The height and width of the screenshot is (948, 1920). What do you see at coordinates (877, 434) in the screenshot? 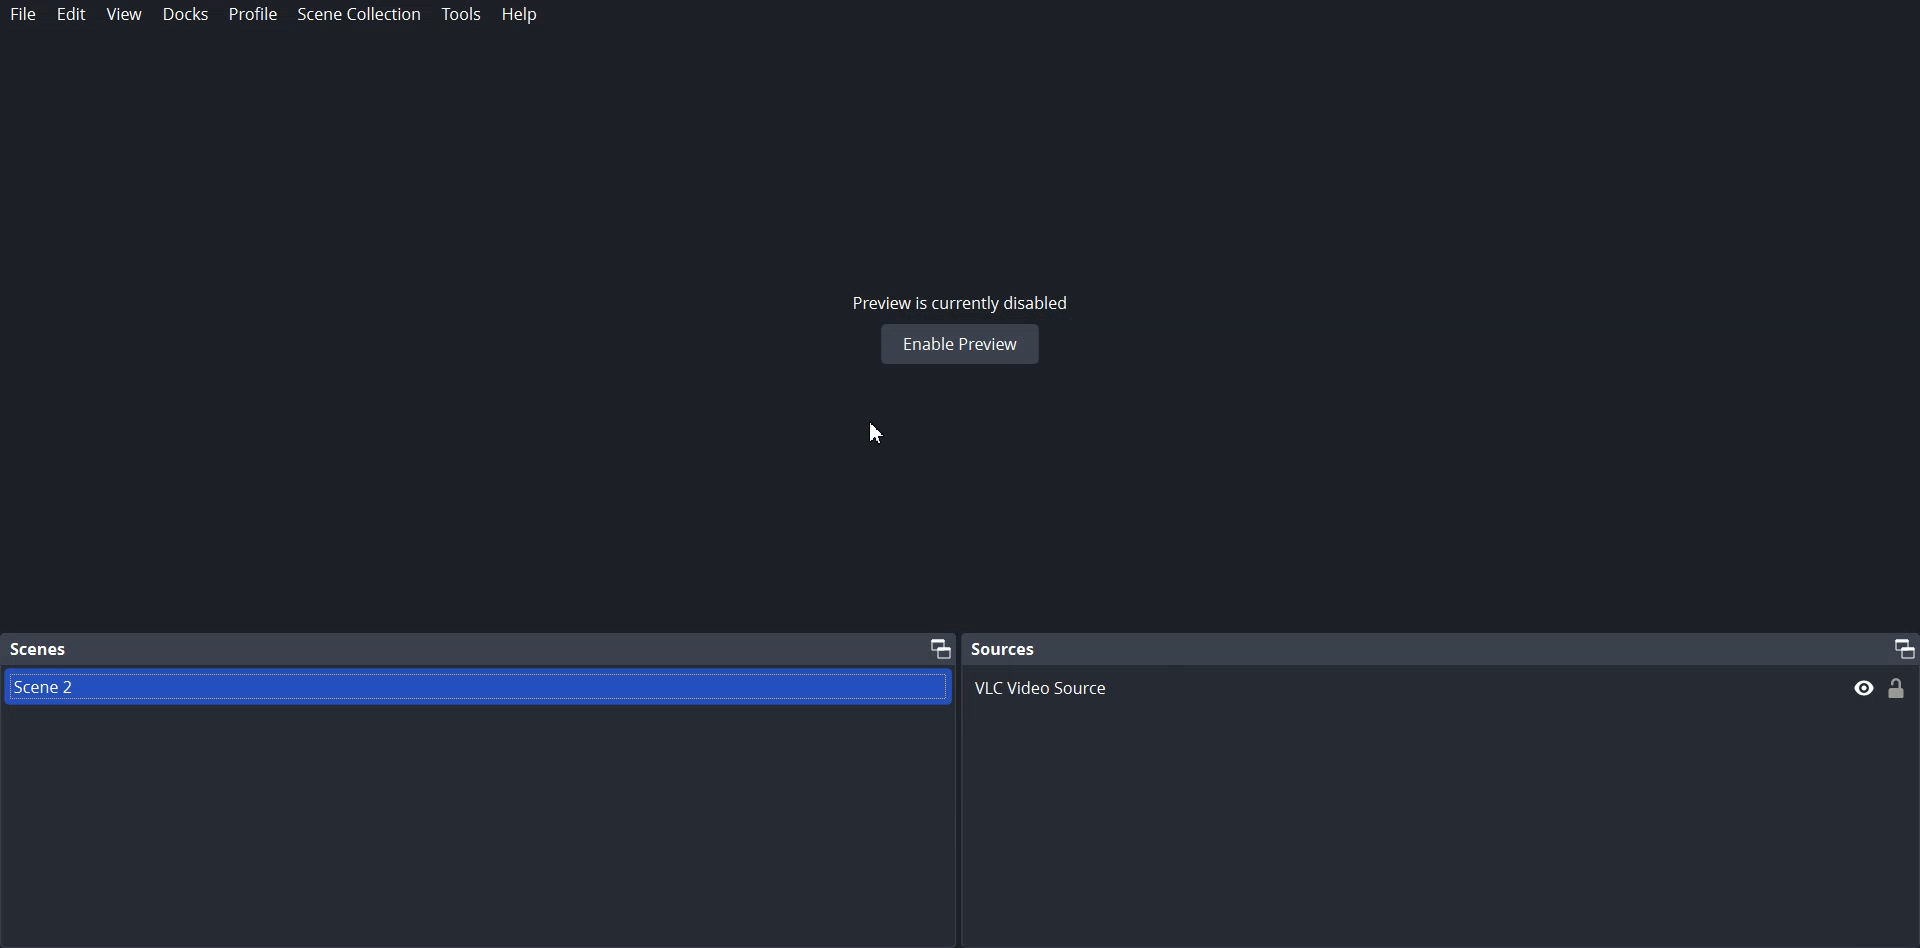
I see `Cursor` at bounding box center [877, 434].